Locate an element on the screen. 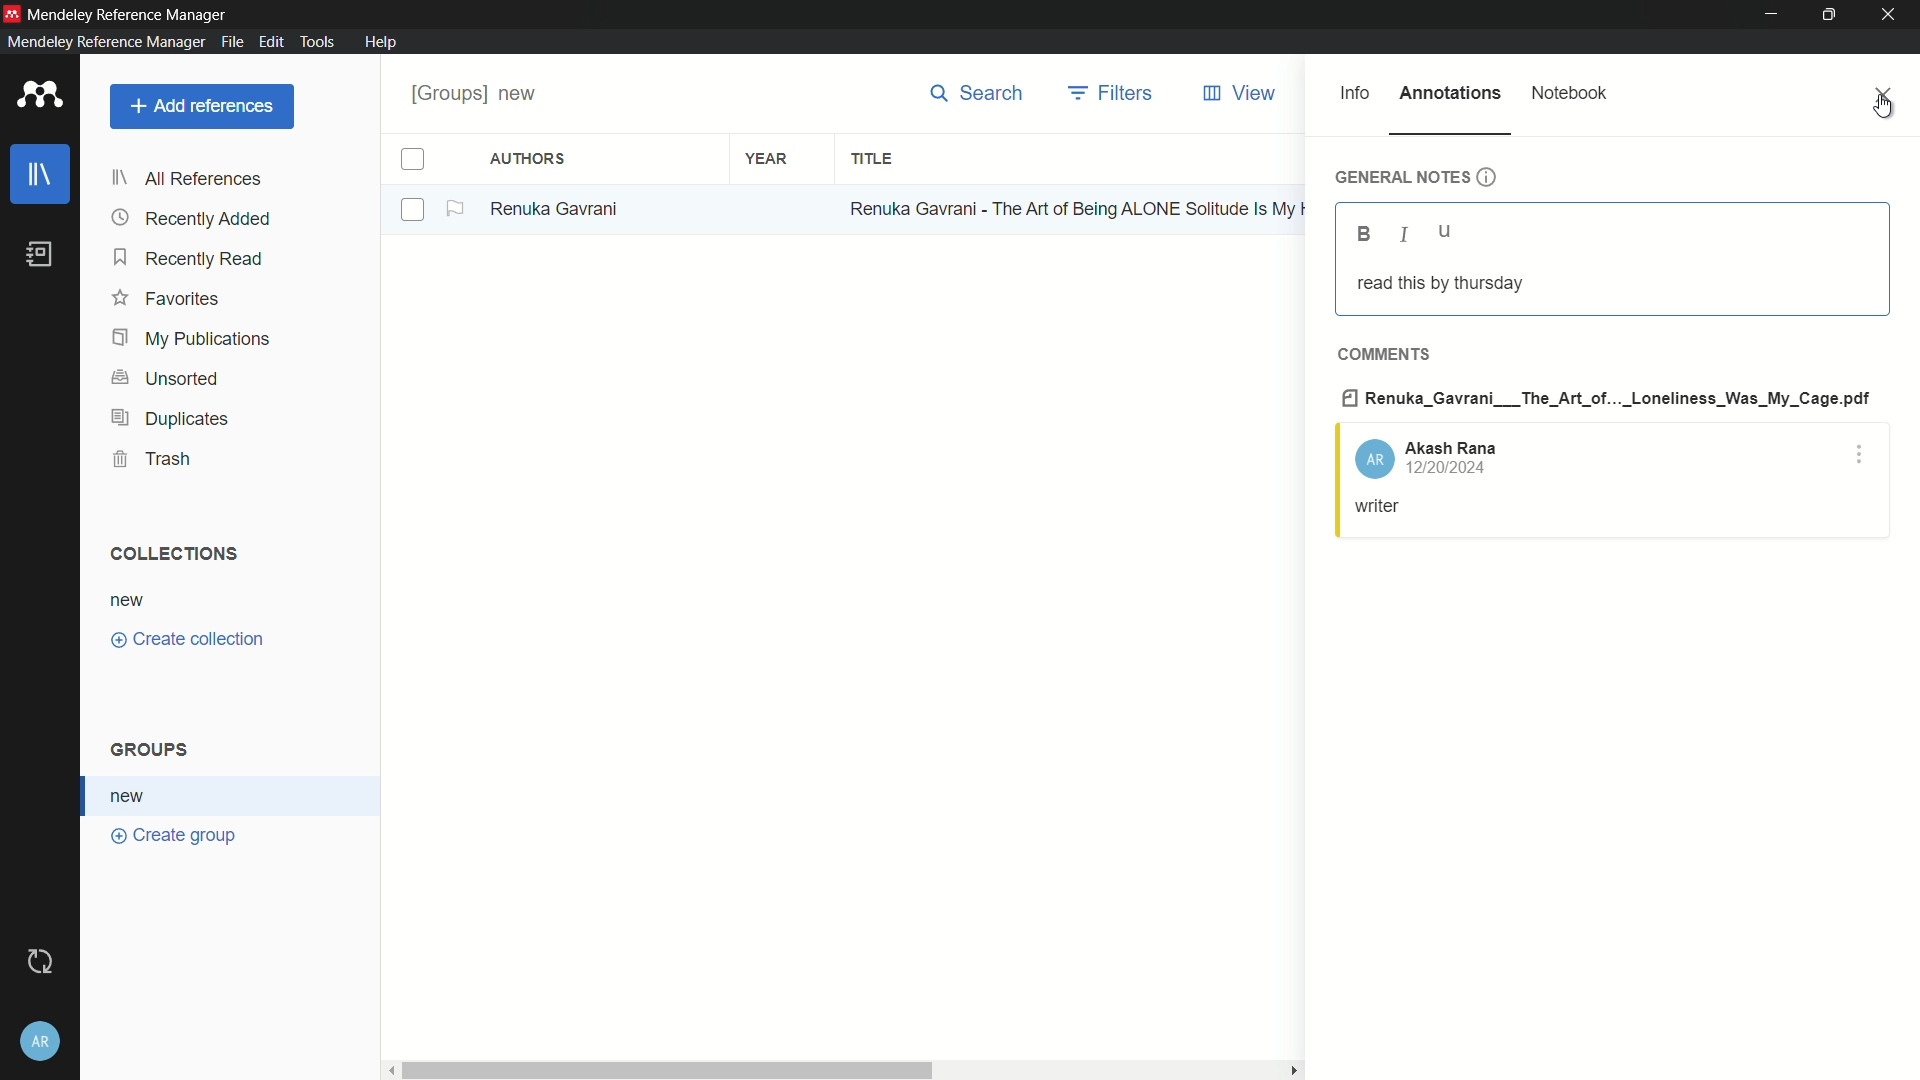 This screenshot has height=1080, width=1920. Renuka Gaurani is located at coordinates (562, 209).